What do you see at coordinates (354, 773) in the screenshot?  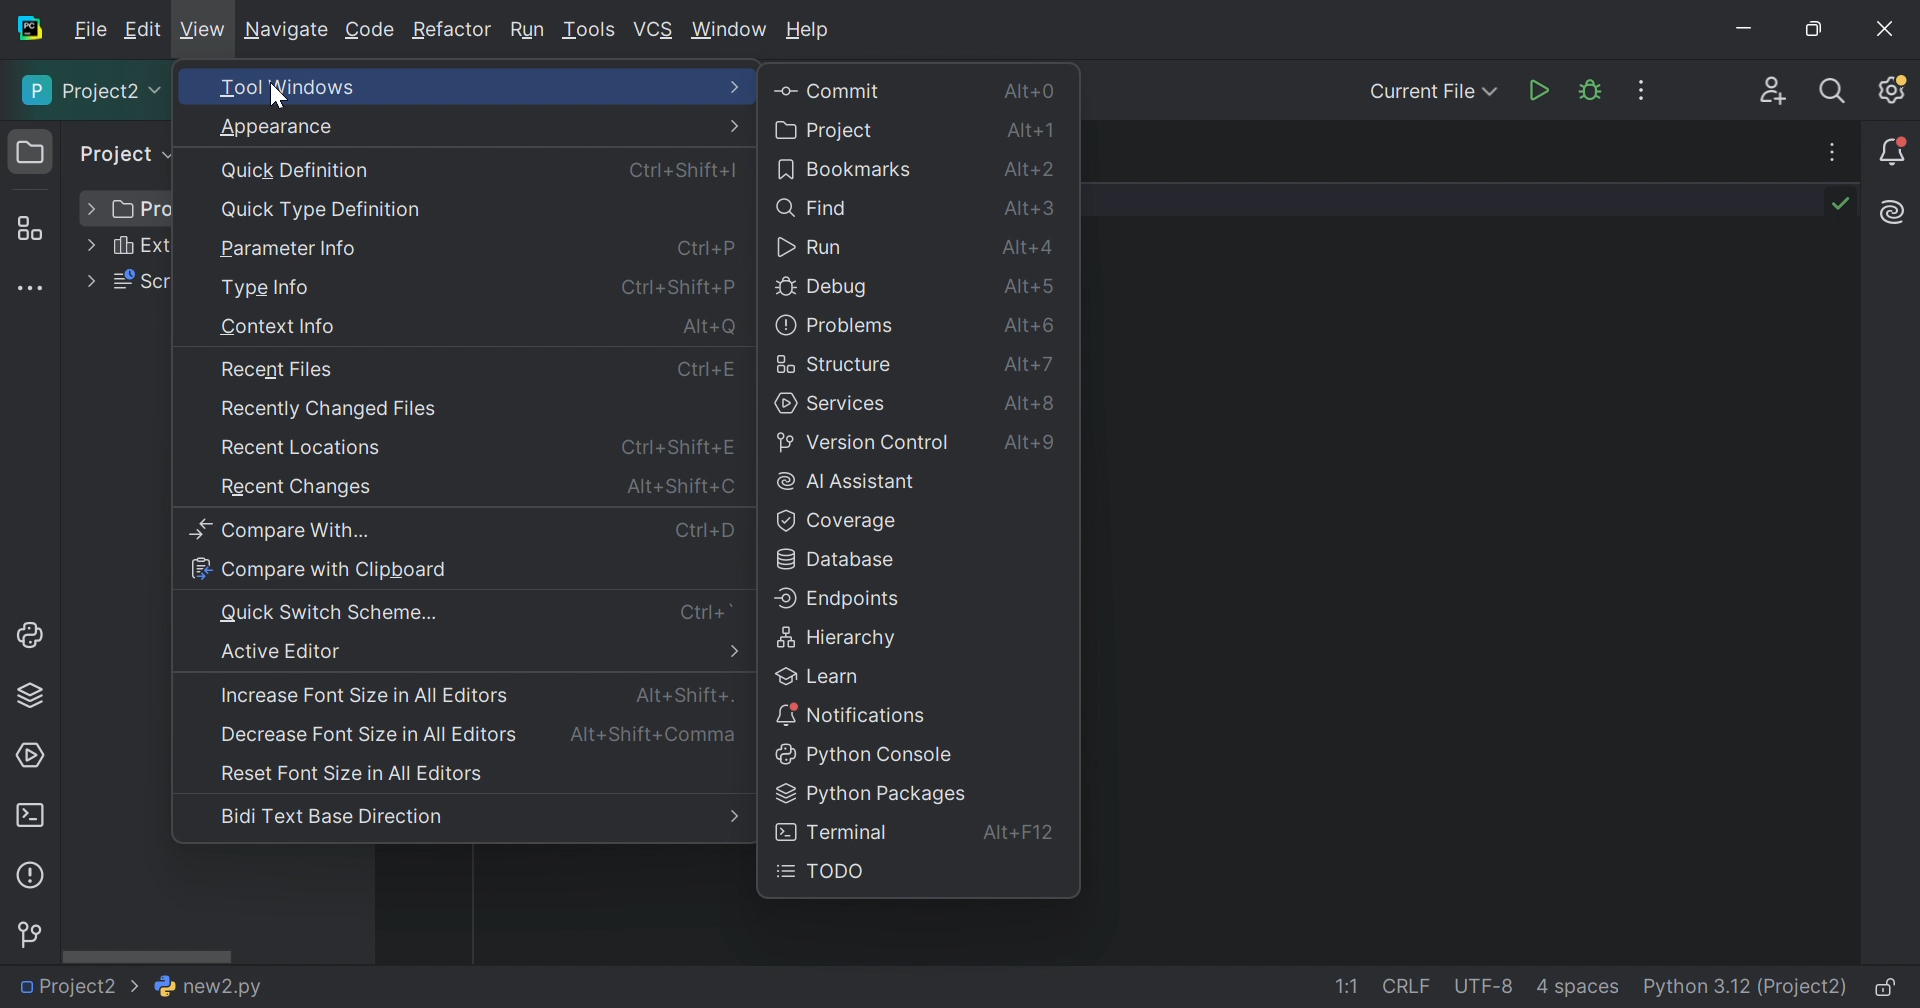 I see `Reset font base in all editors` at bounding box center [354, 773].